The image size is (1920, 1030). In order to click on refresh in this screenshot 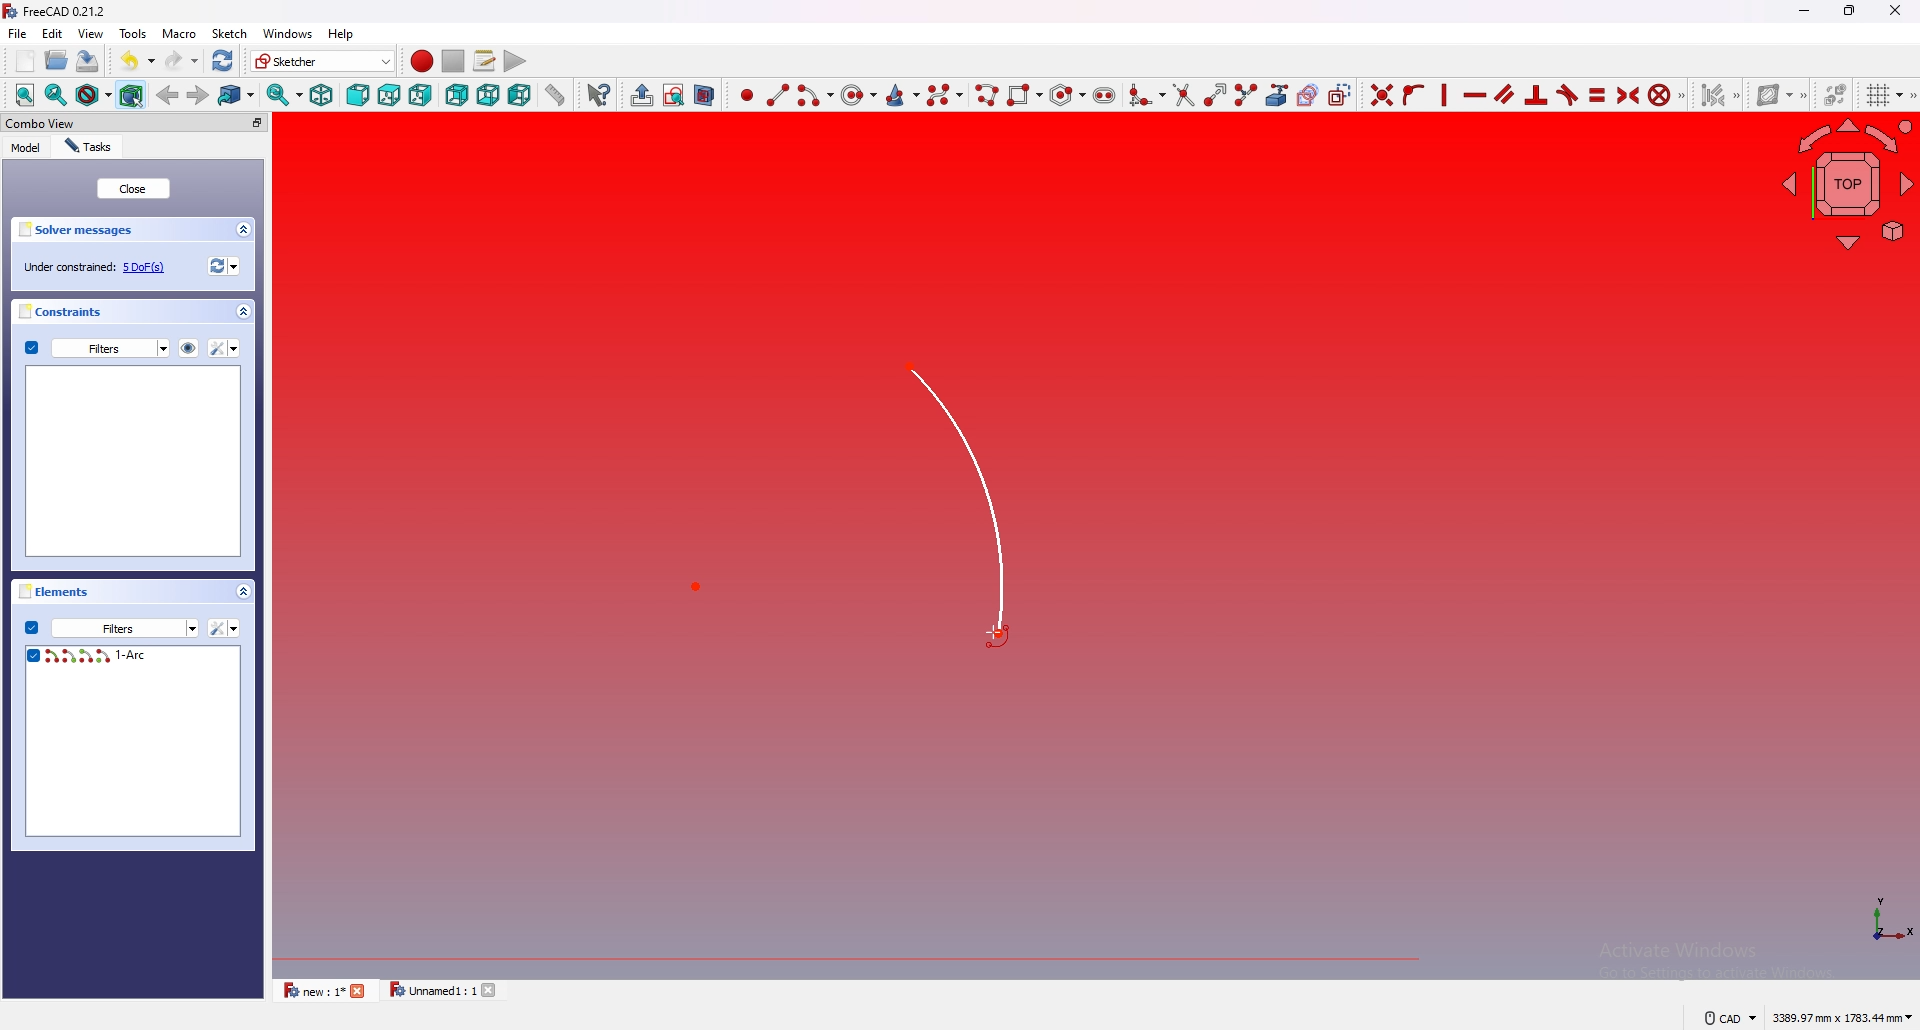, I will do `click(224, 61)`.